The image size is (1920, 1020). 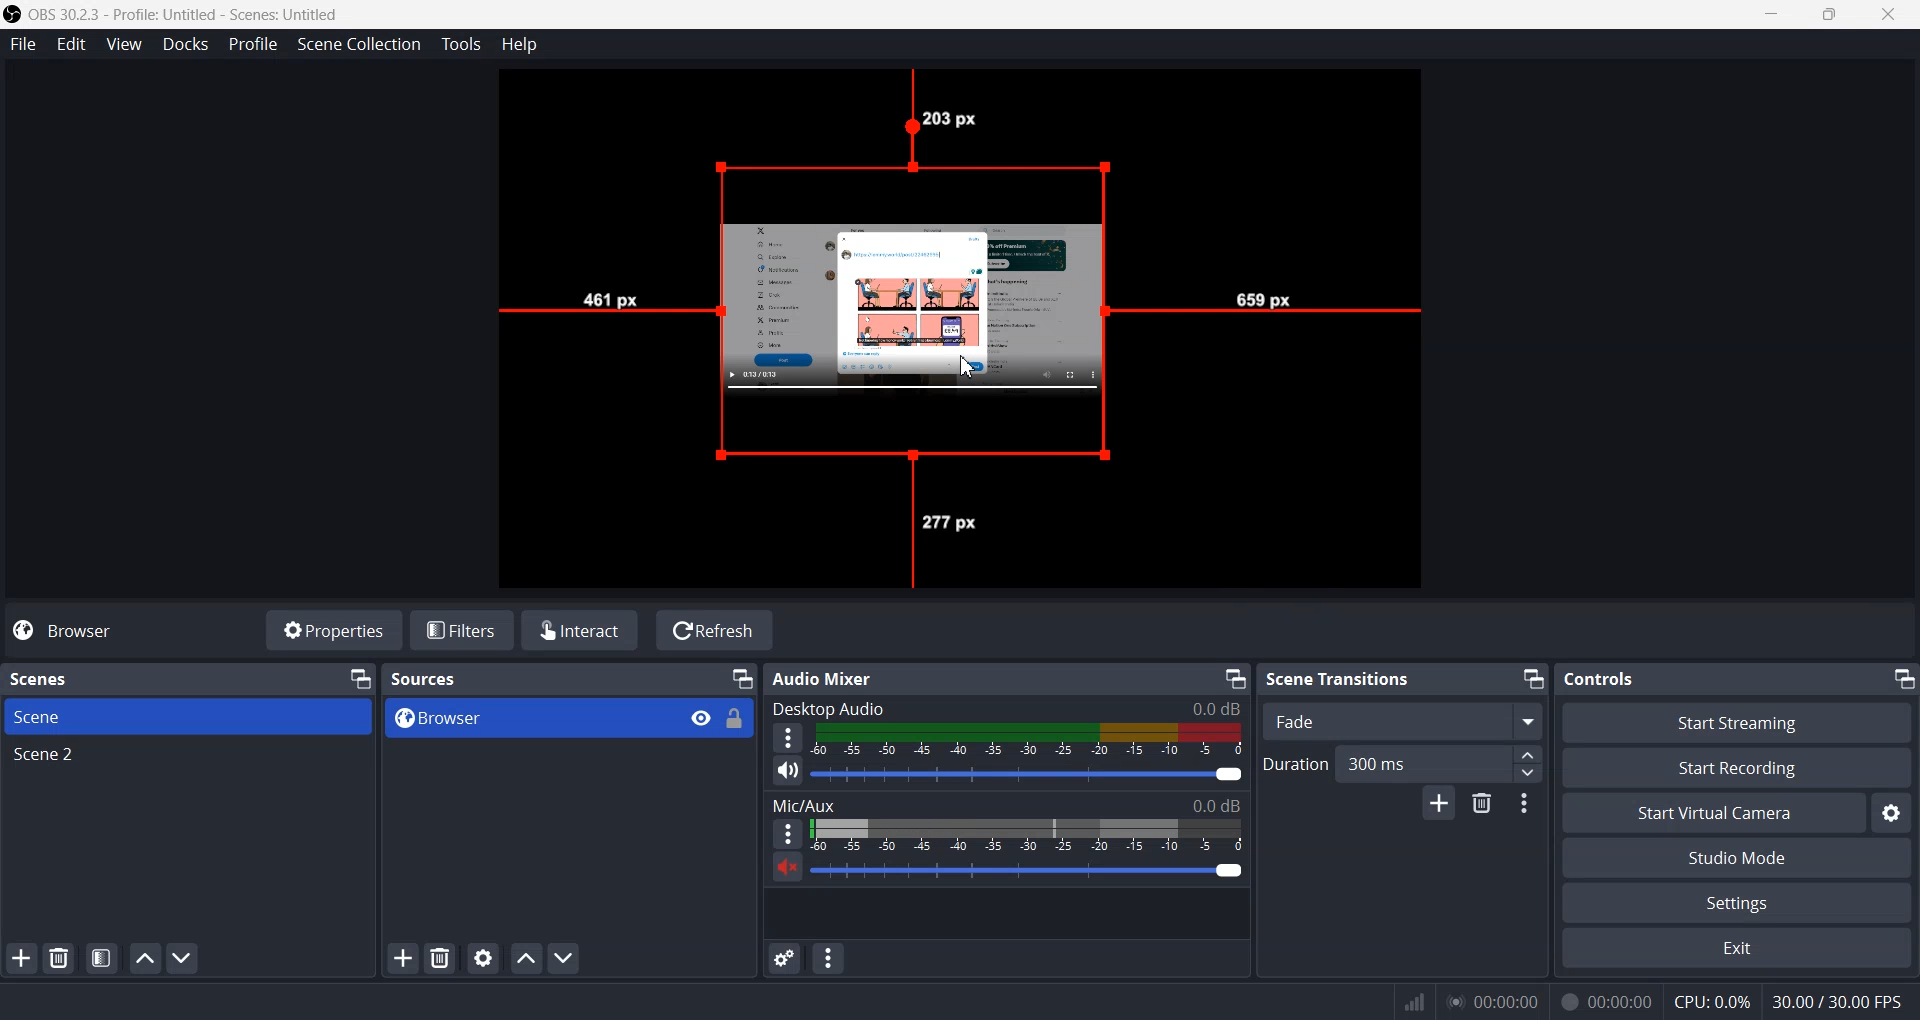 I want to click on Sound level indicator, so click(x=1028, y=835).